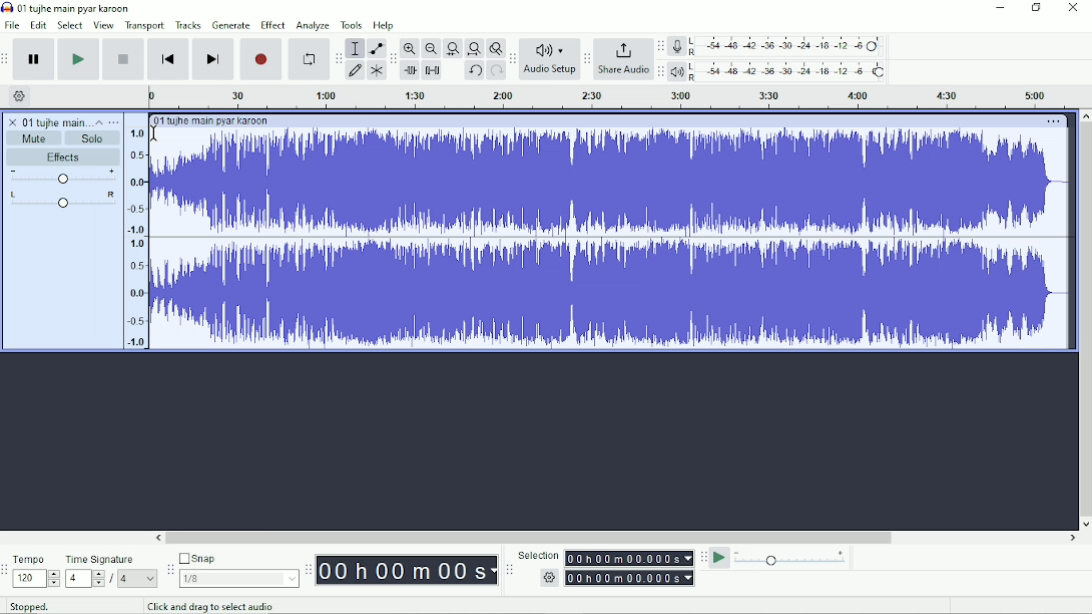 The image size is (1092, 614). I want to click on Time Signature, so click(101, 560).